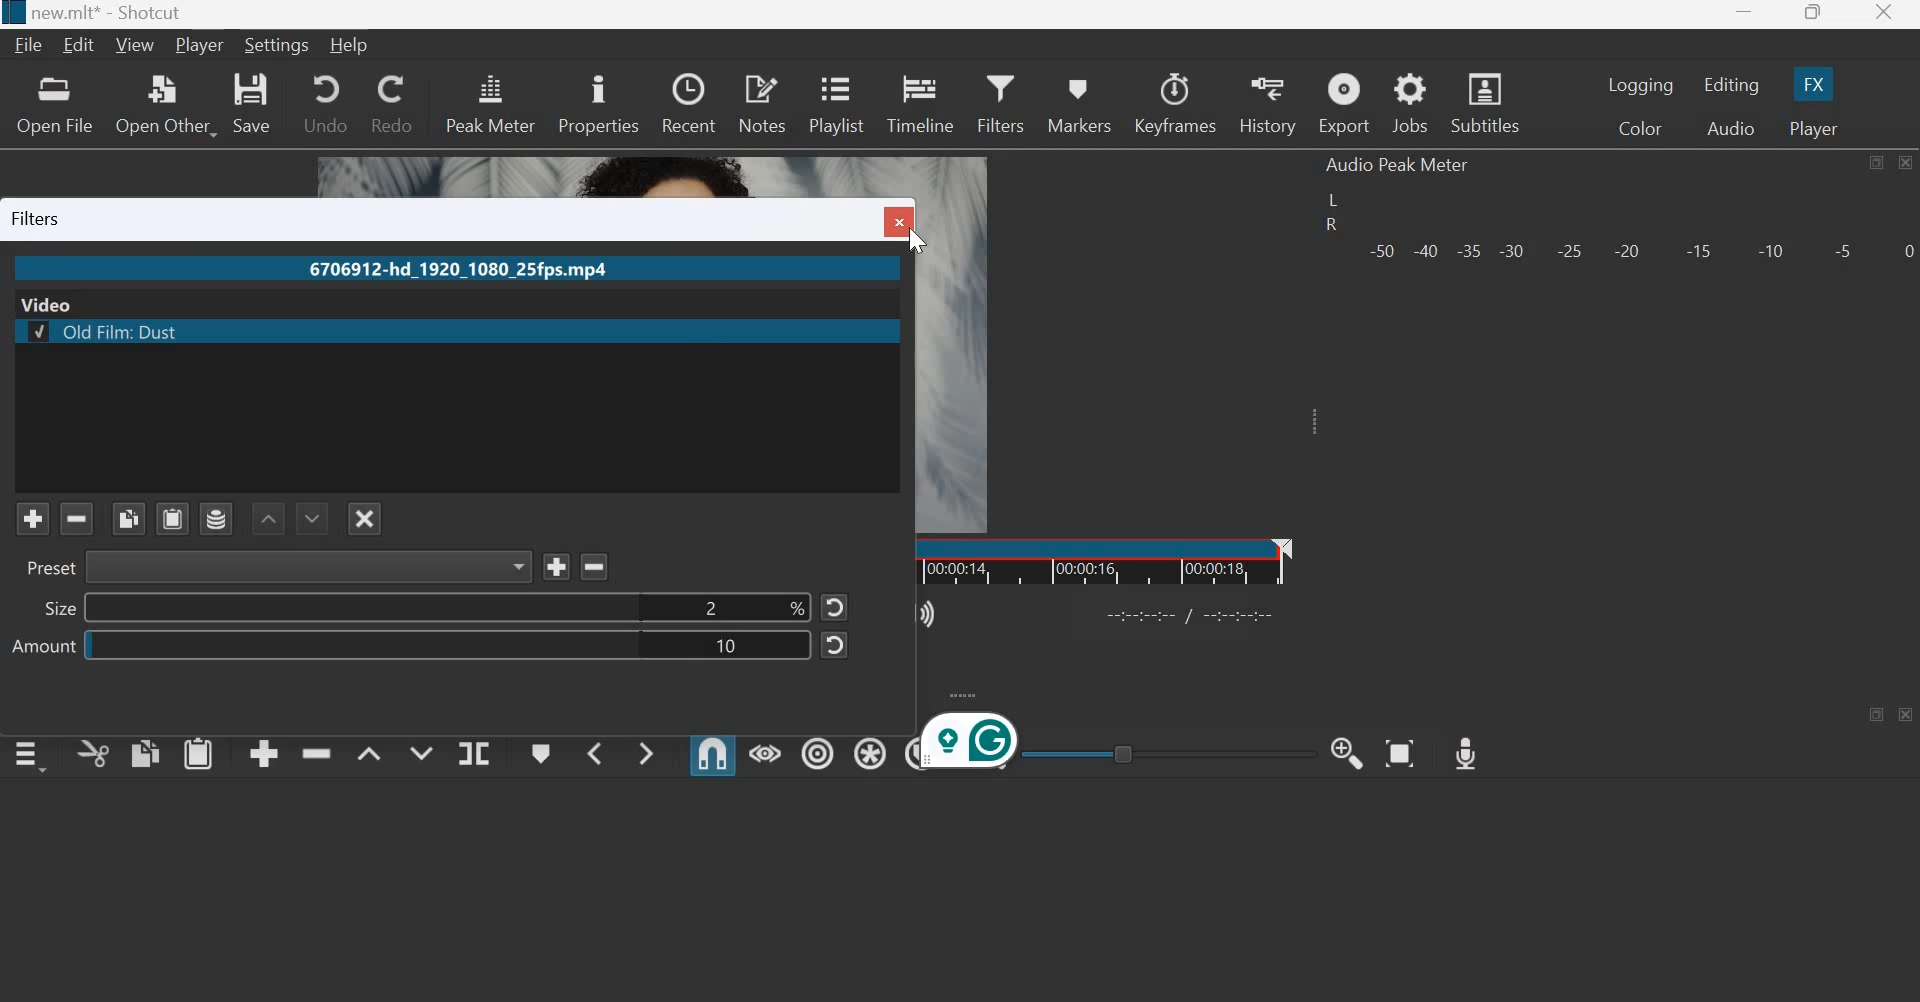  Describe the element at coordinates (1329, 227) in the screenshot. I see `R` at that location.